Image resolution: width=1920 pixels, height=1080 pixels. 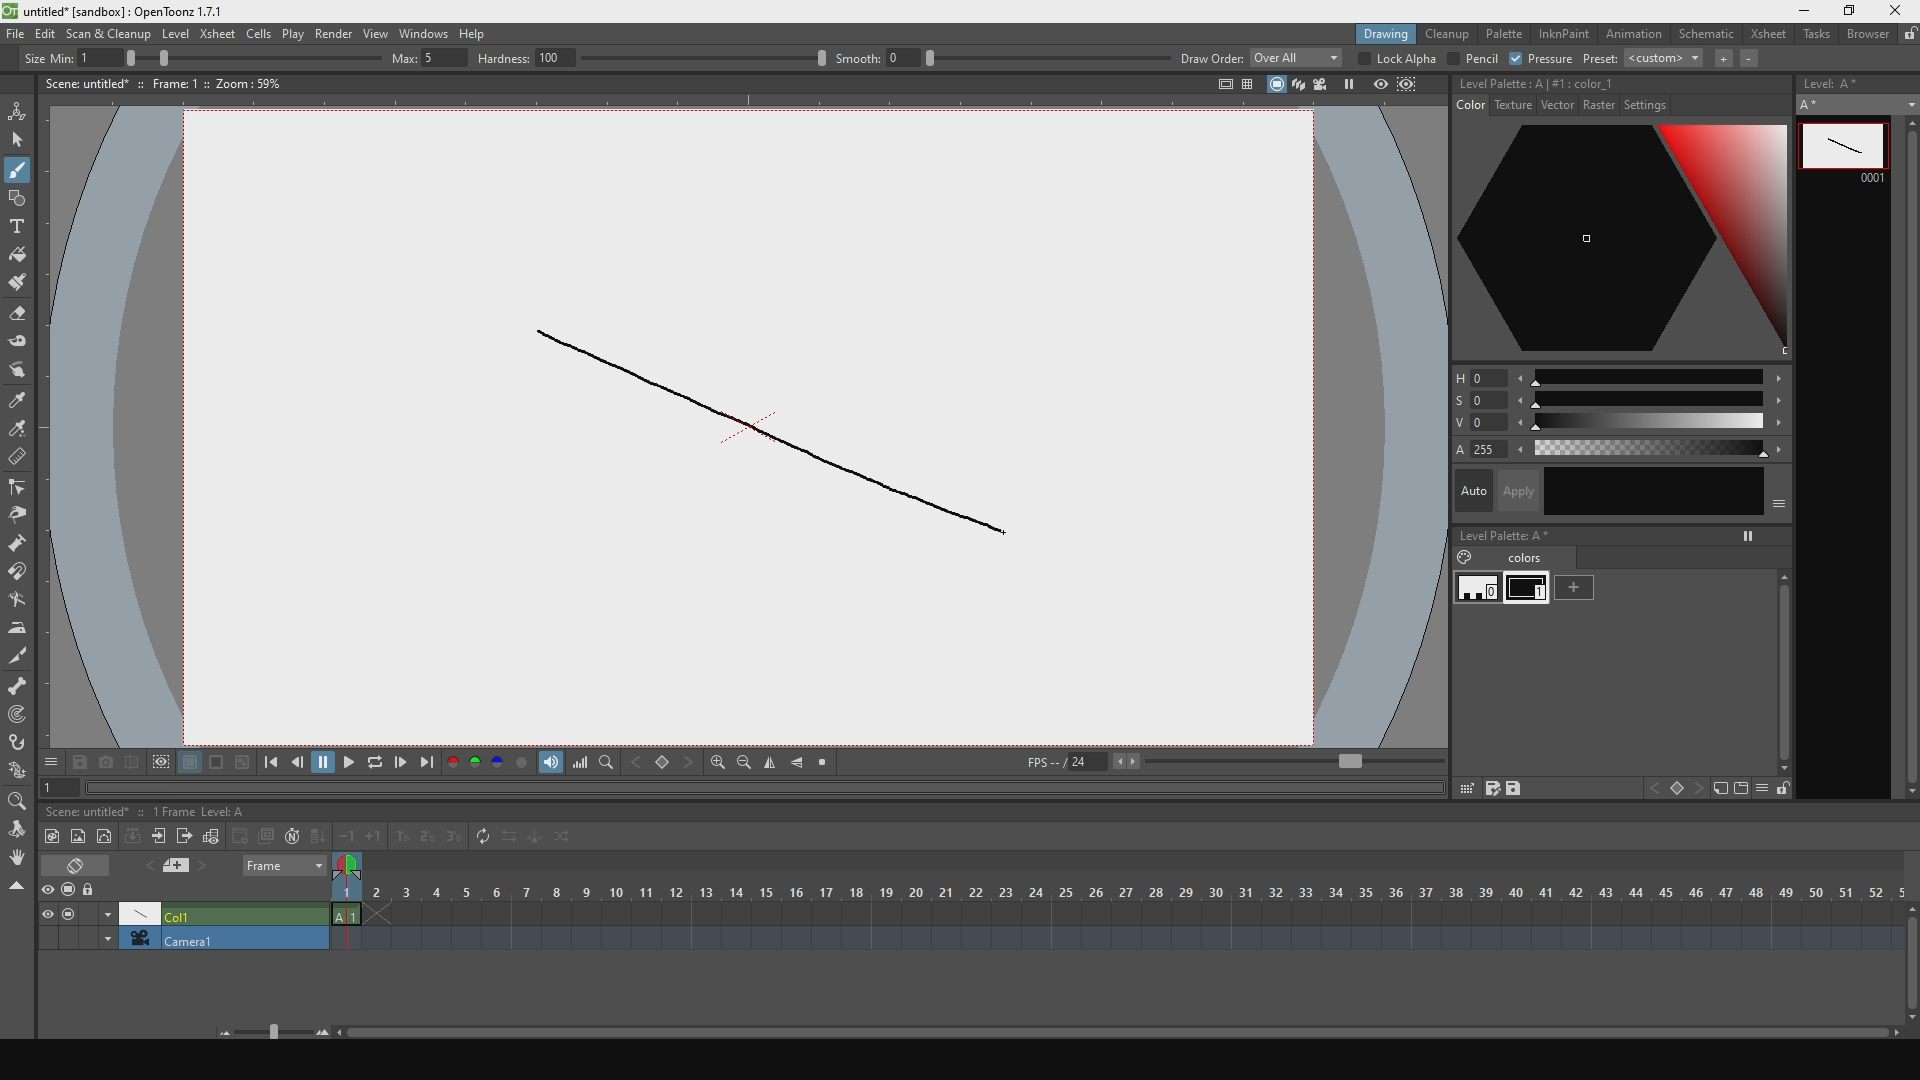 I want to click on close, so click(x=1894, y=11).